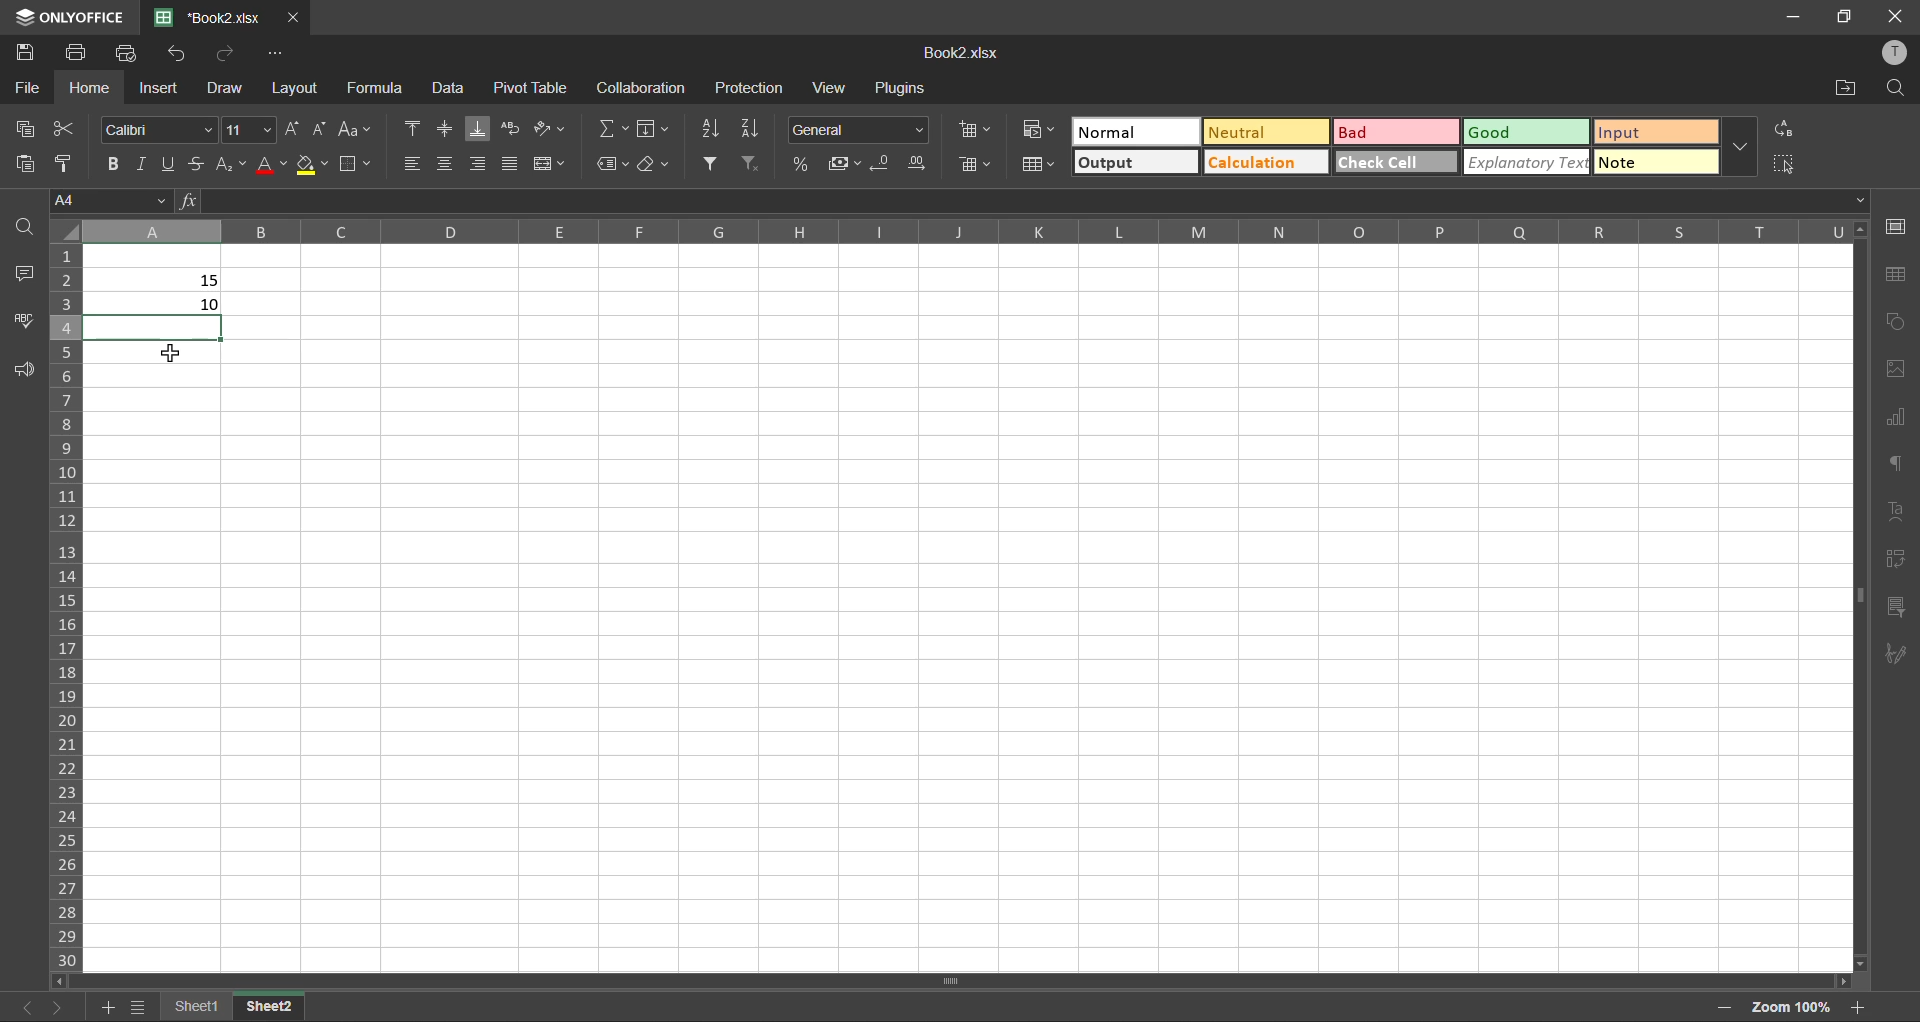  Describe the element at coordinates (170, 355) in the screenshot. I see `cursor` at that location.